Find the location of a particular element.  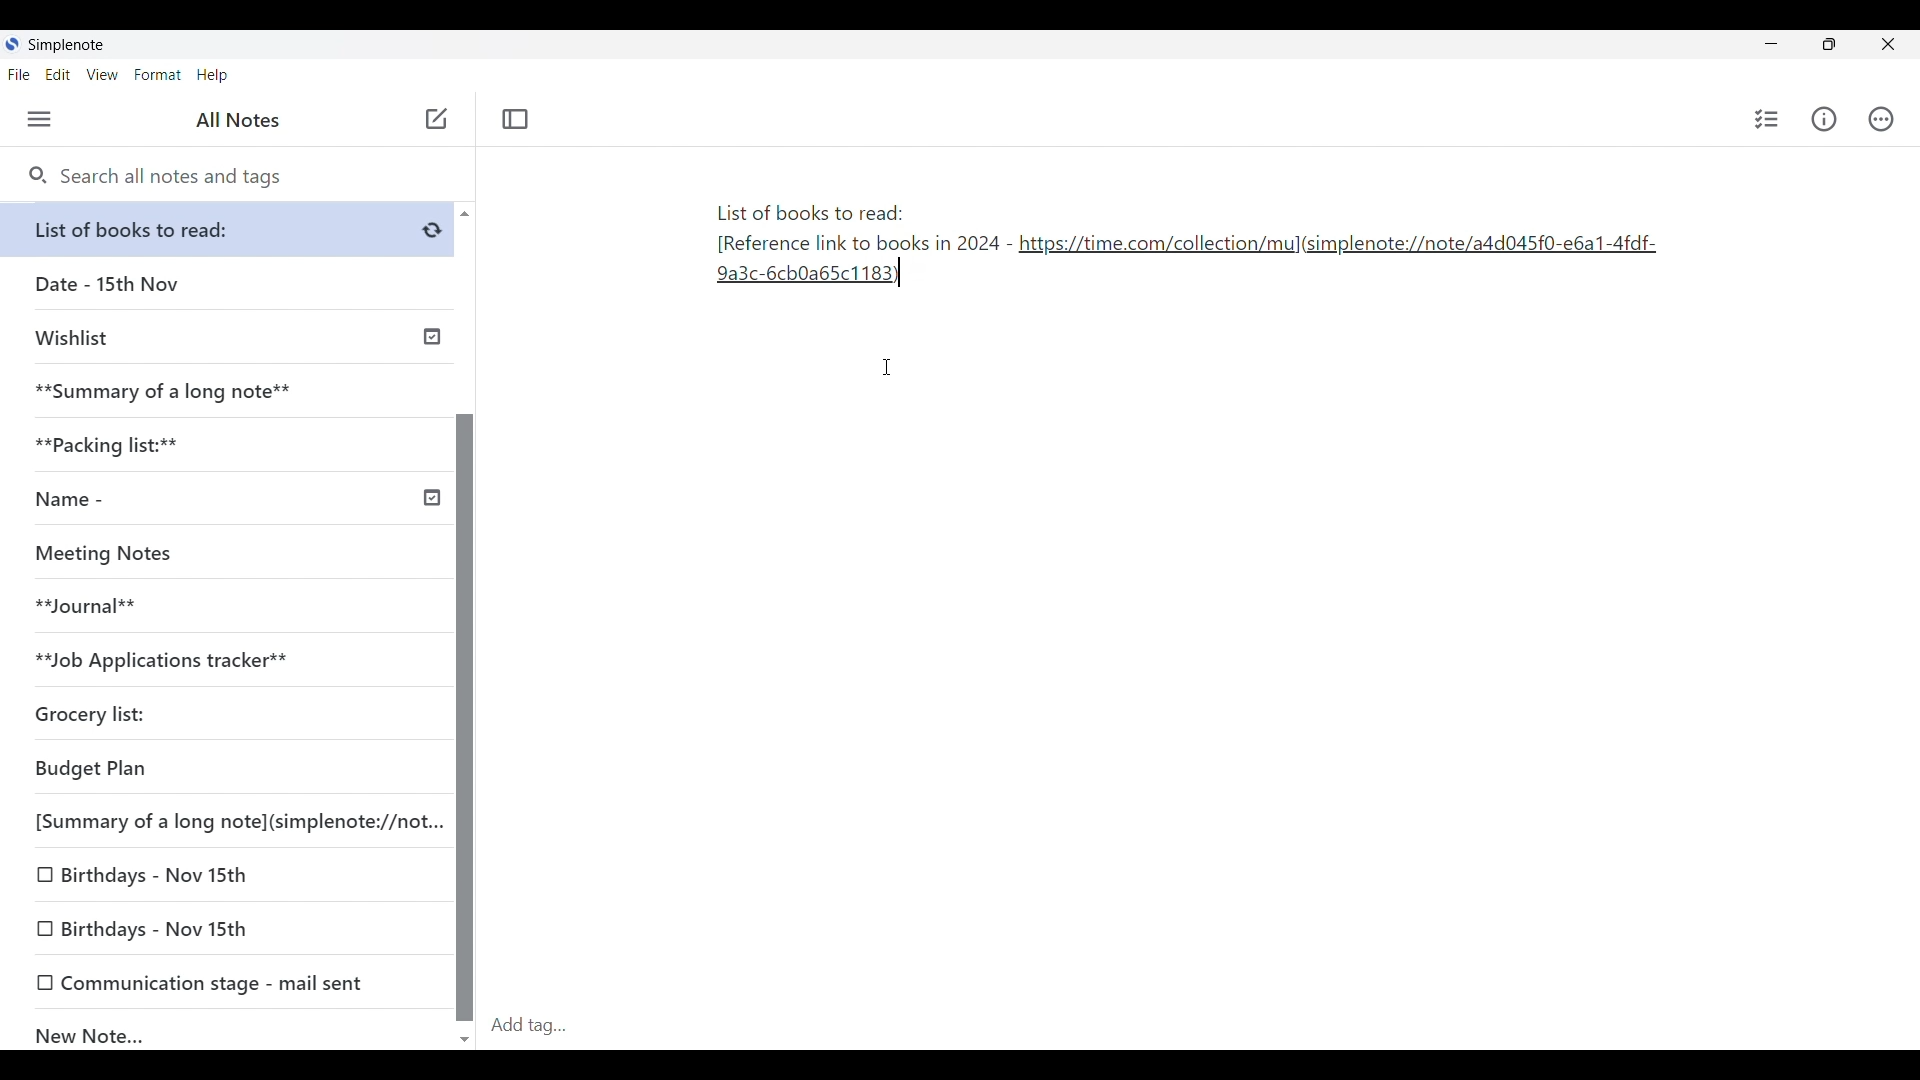

Resize is located at coordinates (1823, 46).